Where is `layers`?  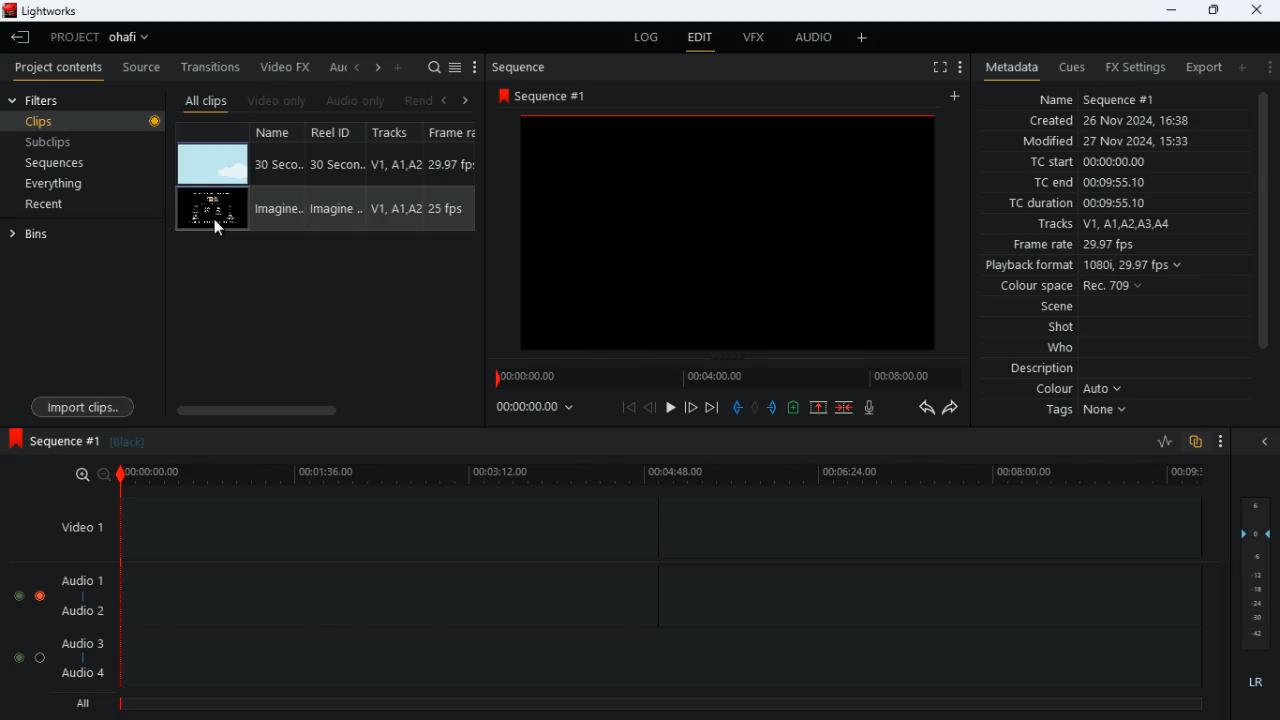
layers is located at coordinates (1260, 575).